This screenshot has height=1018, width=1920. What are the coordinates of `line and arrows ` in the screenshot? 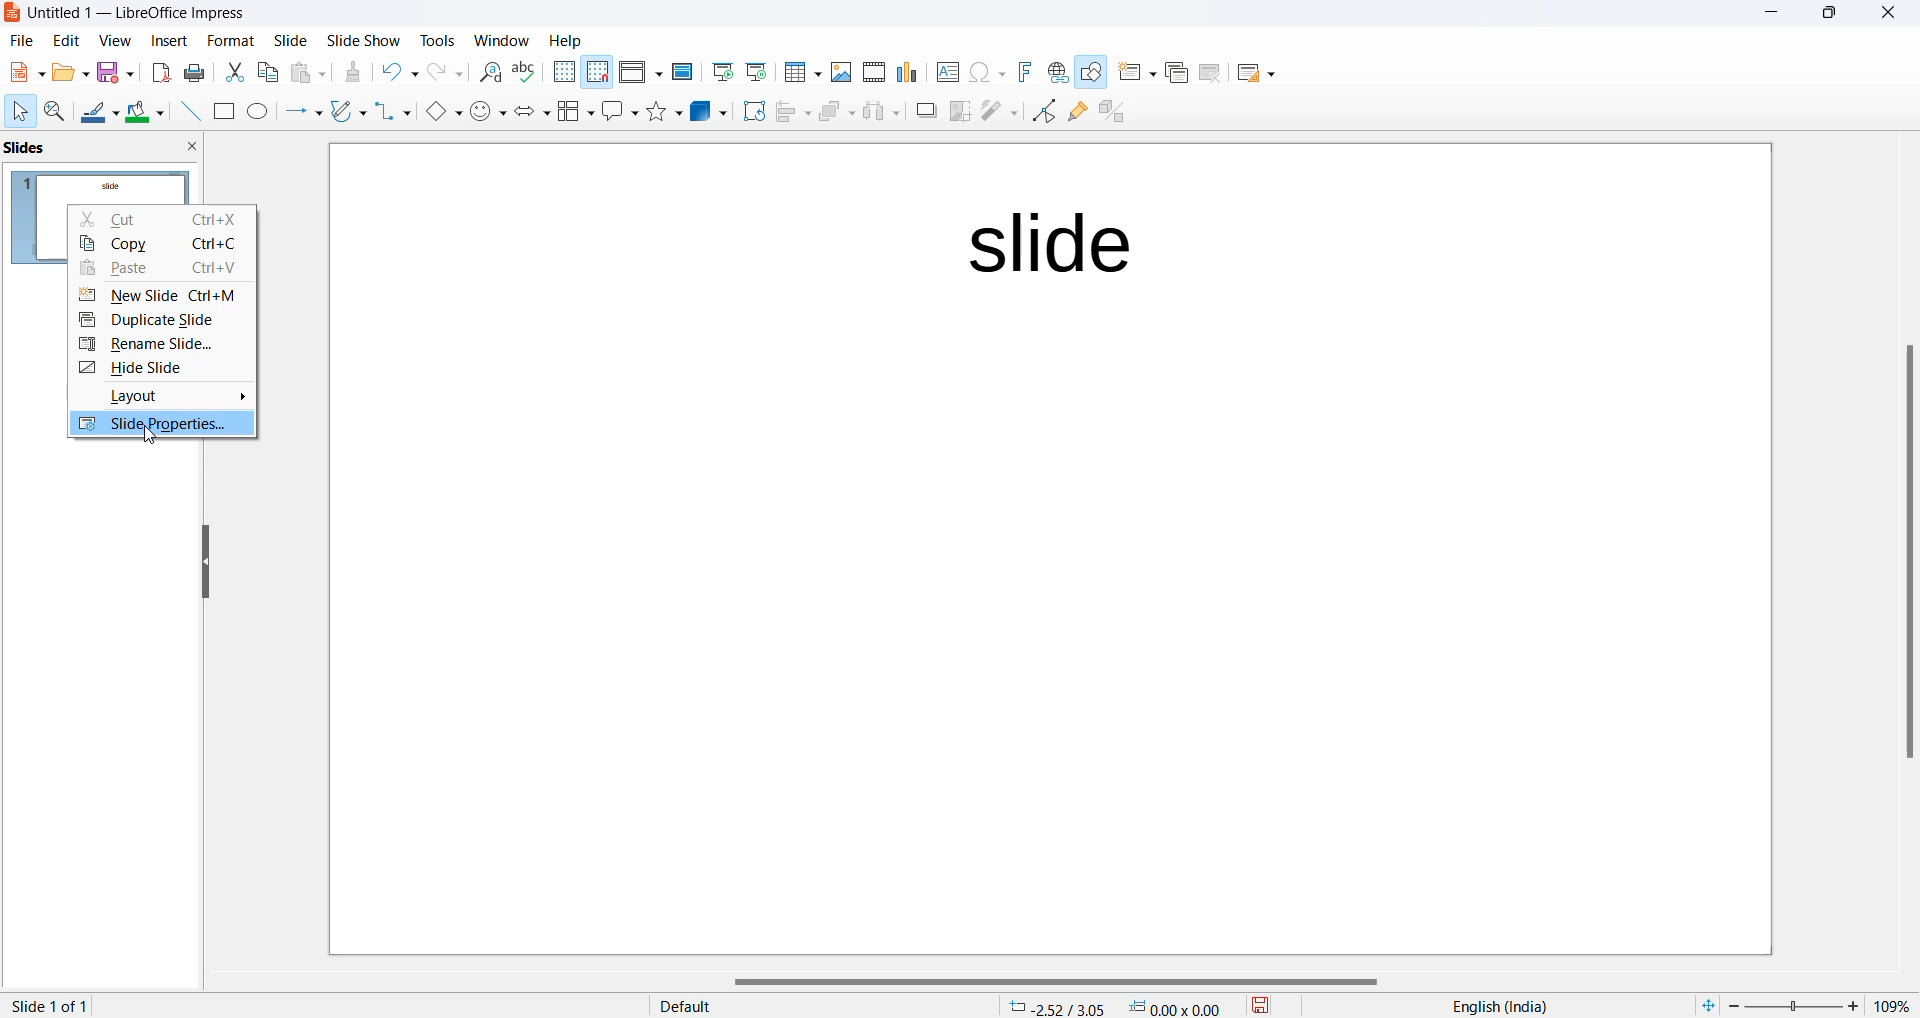 It's located at (303, 113).